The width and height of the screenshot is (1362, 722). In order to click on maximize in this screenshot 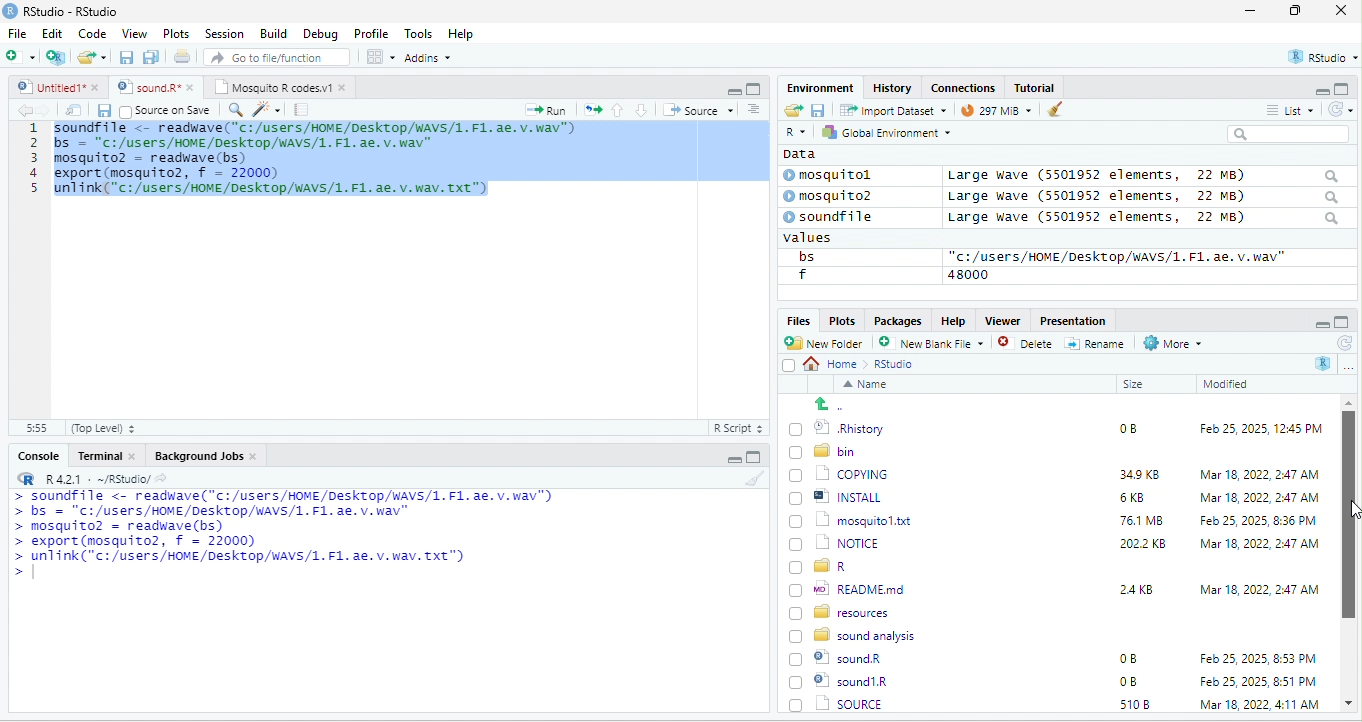, I will do `click(1299, 12)`.